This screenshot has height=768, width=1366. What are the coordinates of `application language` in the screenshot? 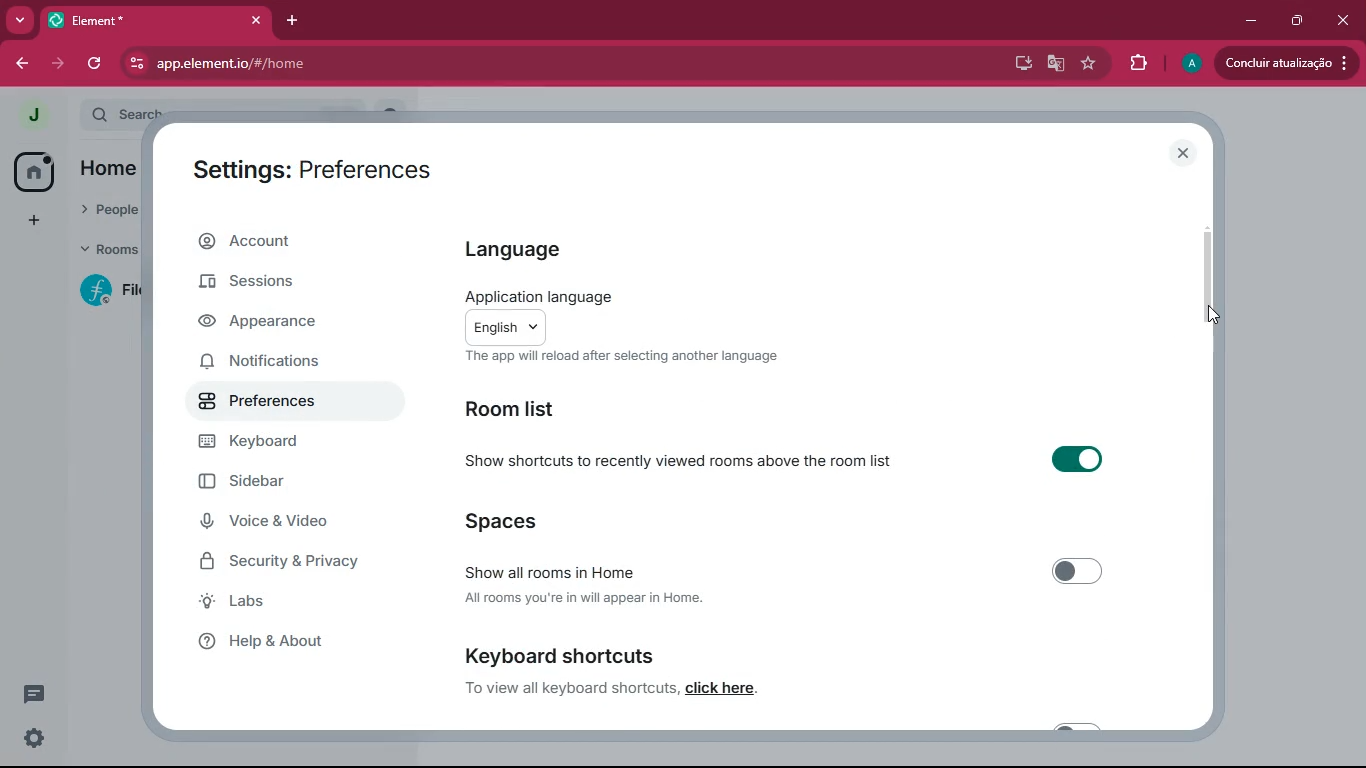 It's located at (546, 292).